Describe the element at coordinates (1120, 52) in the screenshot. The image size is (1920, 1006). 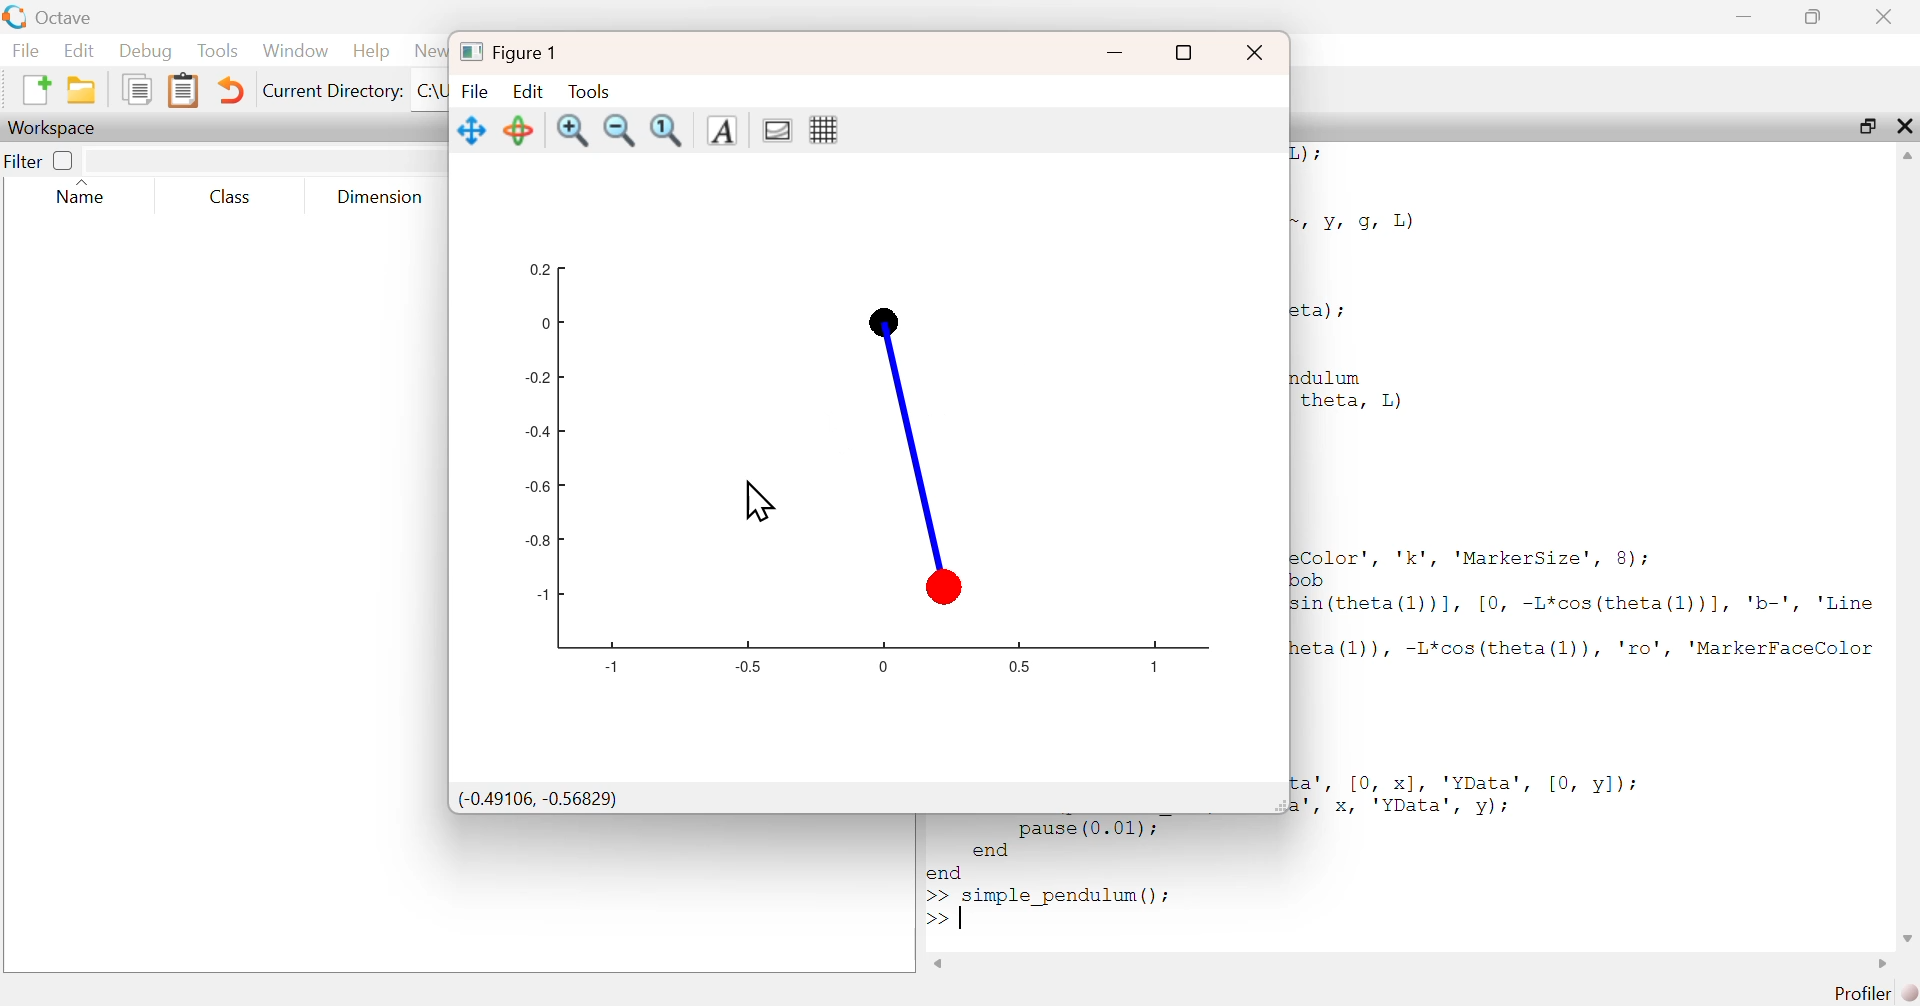
I see `Minimize` at that location.